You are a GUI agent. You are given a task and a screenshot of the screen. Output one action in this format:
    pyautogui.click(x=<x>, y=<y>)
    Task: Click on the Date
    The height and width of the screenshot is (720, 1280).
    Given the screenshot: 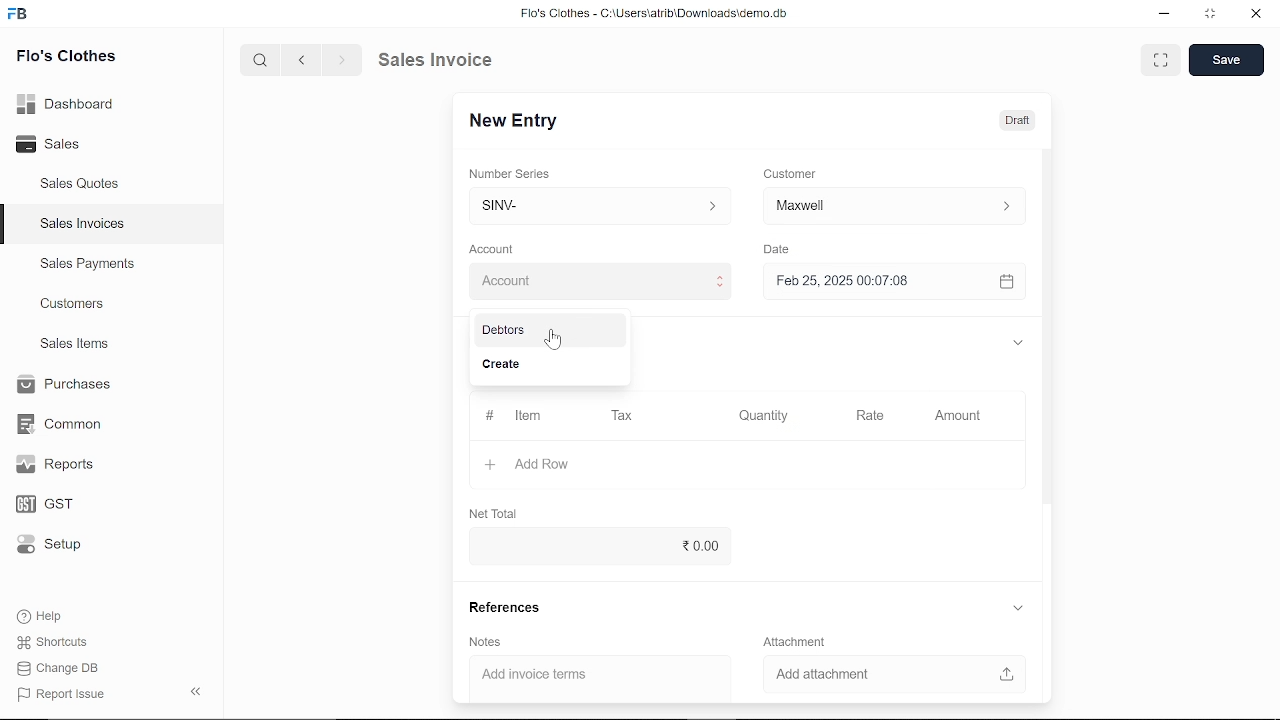 What is the action you would take?
    pyautogui.click(x=780, y=249)
    